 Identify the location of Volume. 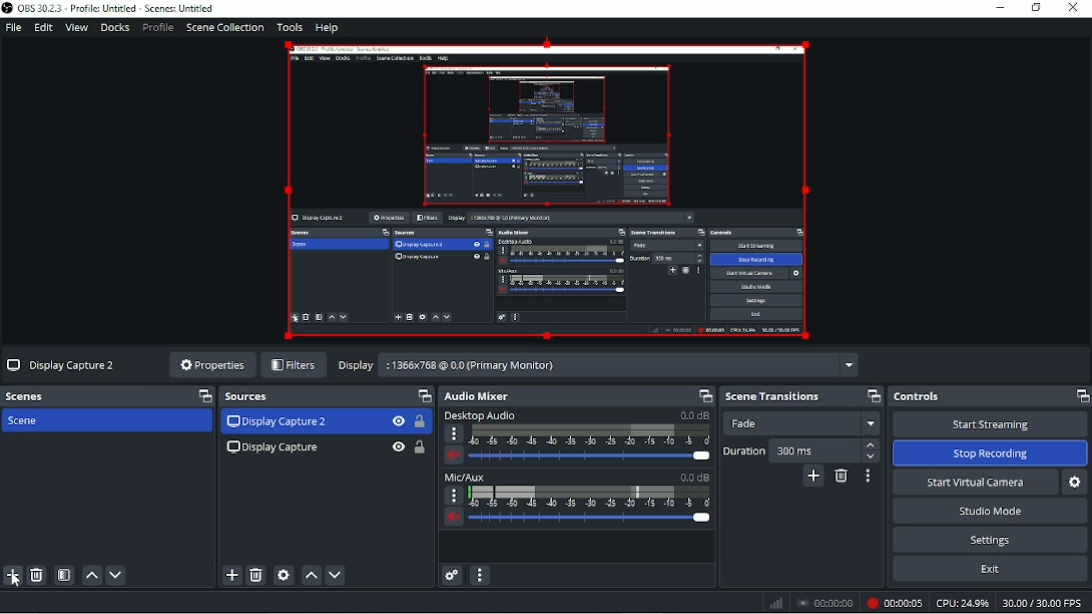
(455, 517).